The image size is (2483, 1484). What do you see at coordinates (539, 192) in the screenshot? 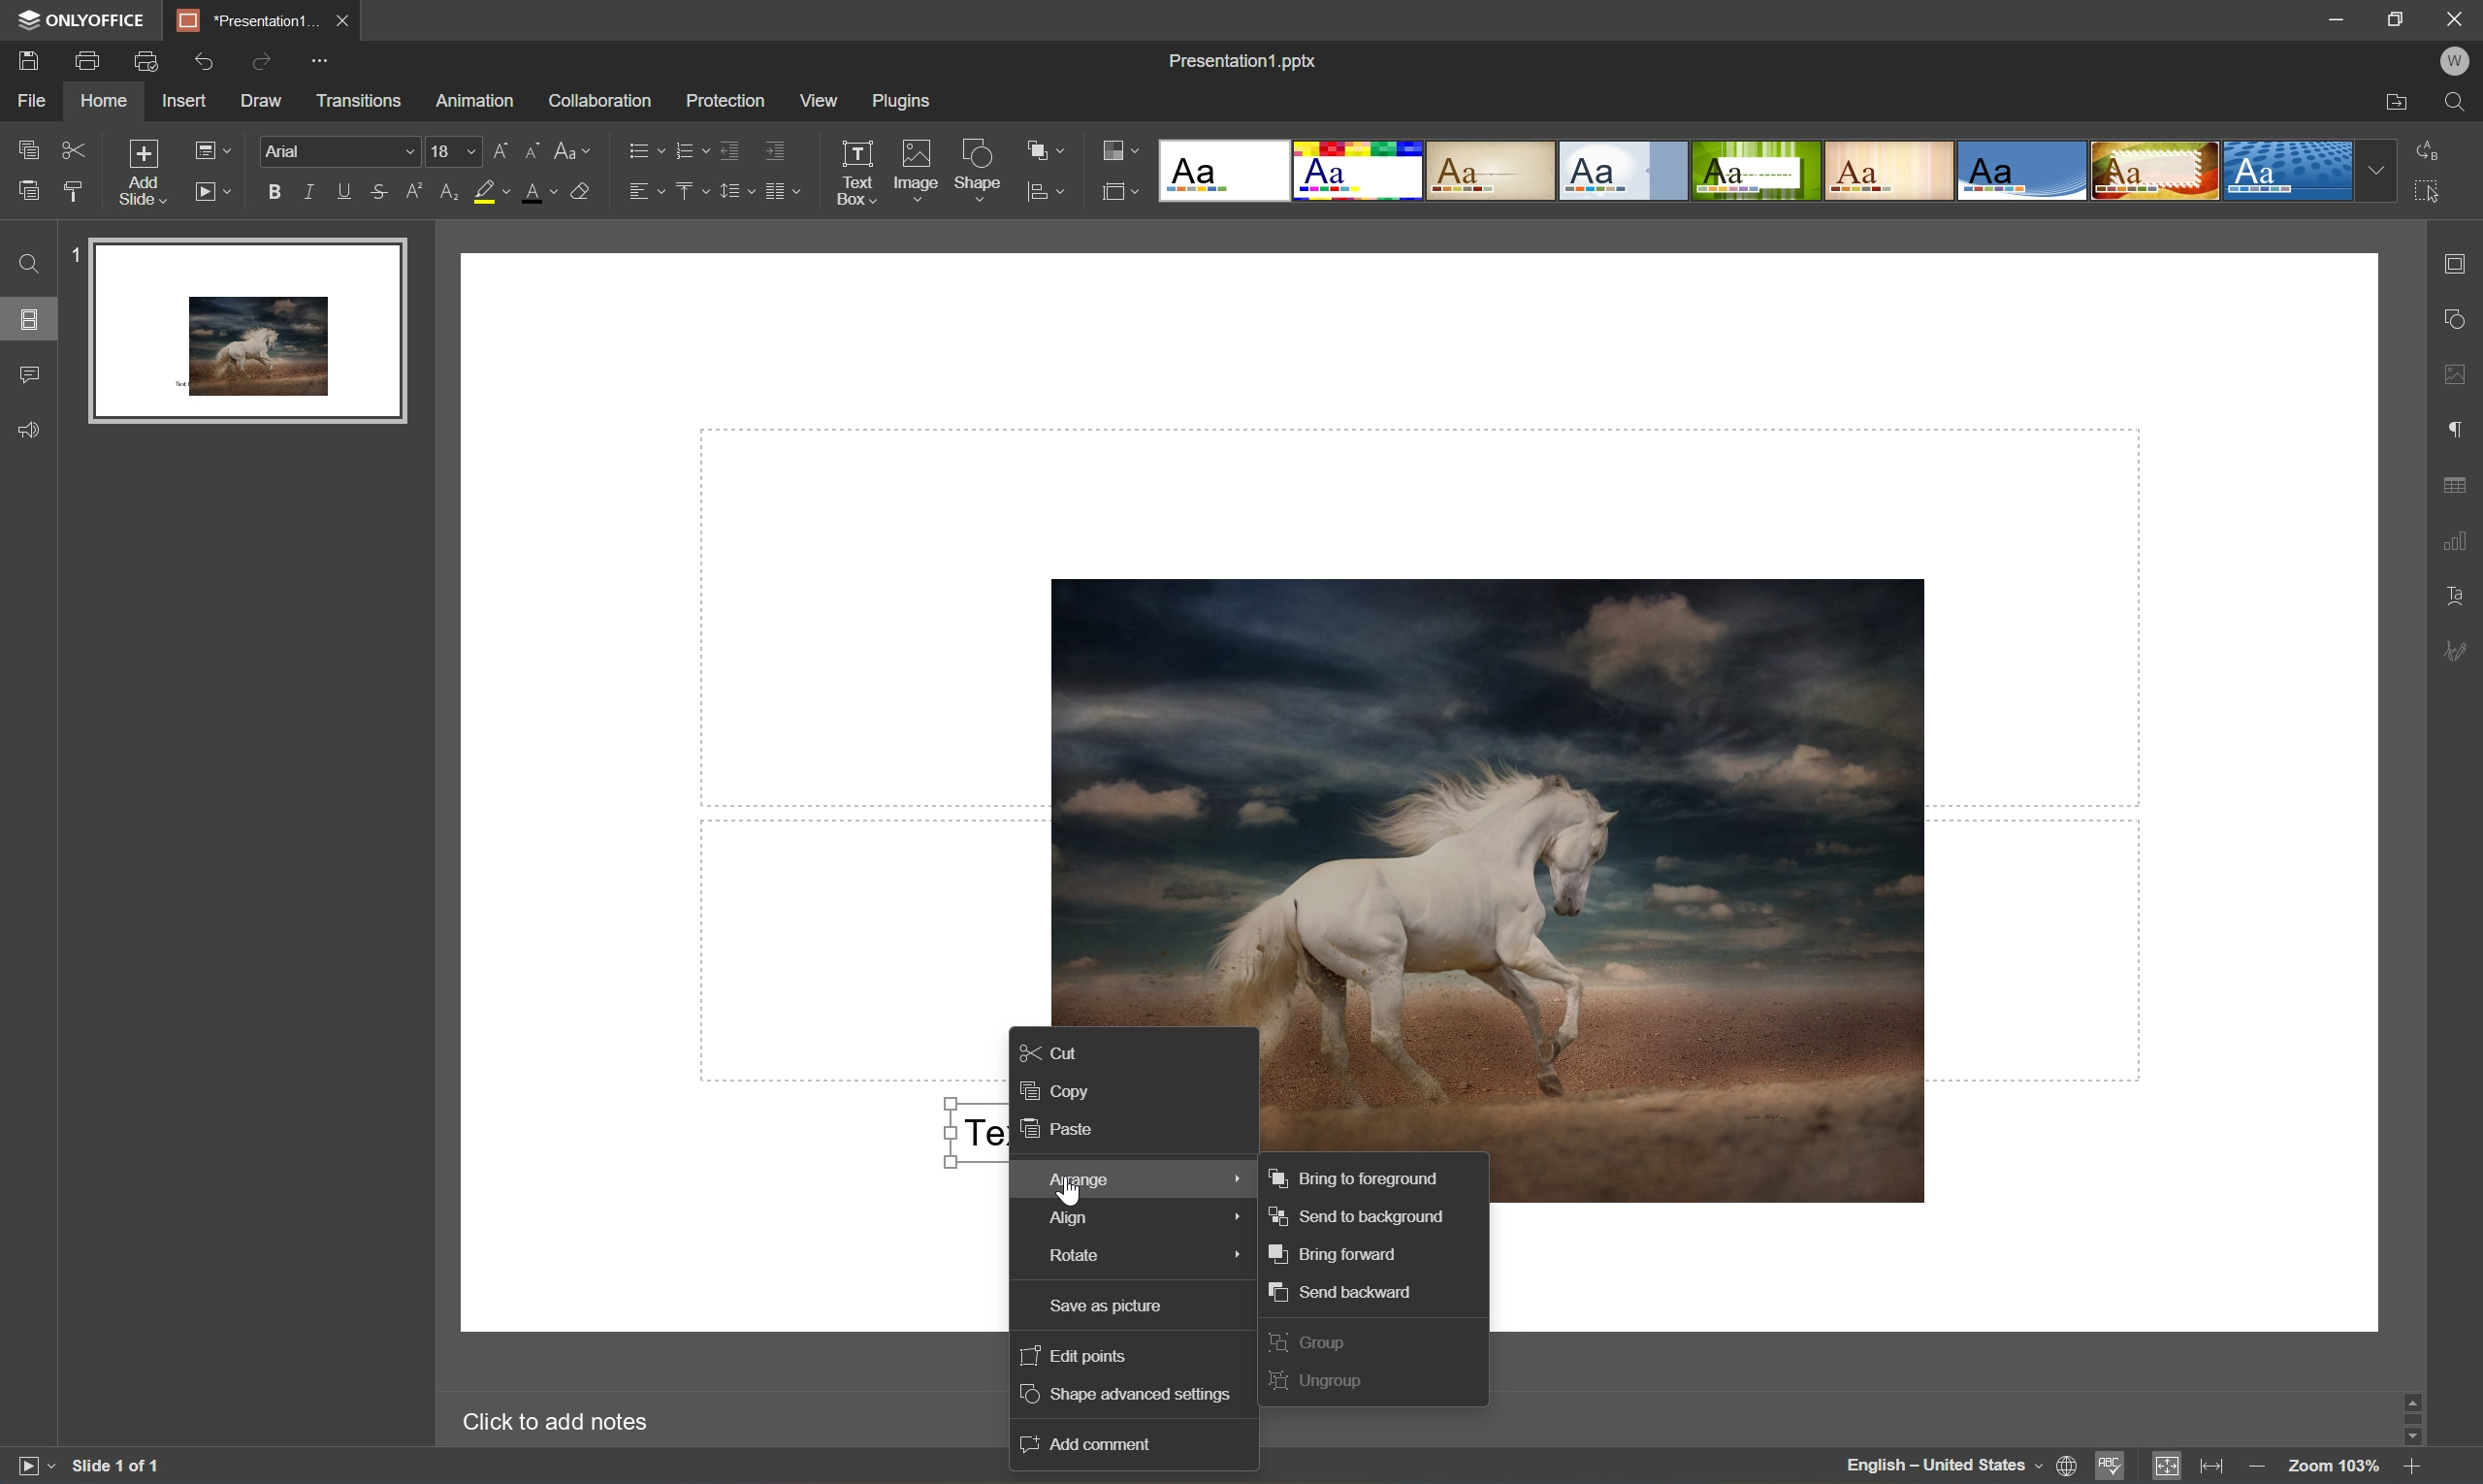
I see `Font color` at bounding box center [539, 192].